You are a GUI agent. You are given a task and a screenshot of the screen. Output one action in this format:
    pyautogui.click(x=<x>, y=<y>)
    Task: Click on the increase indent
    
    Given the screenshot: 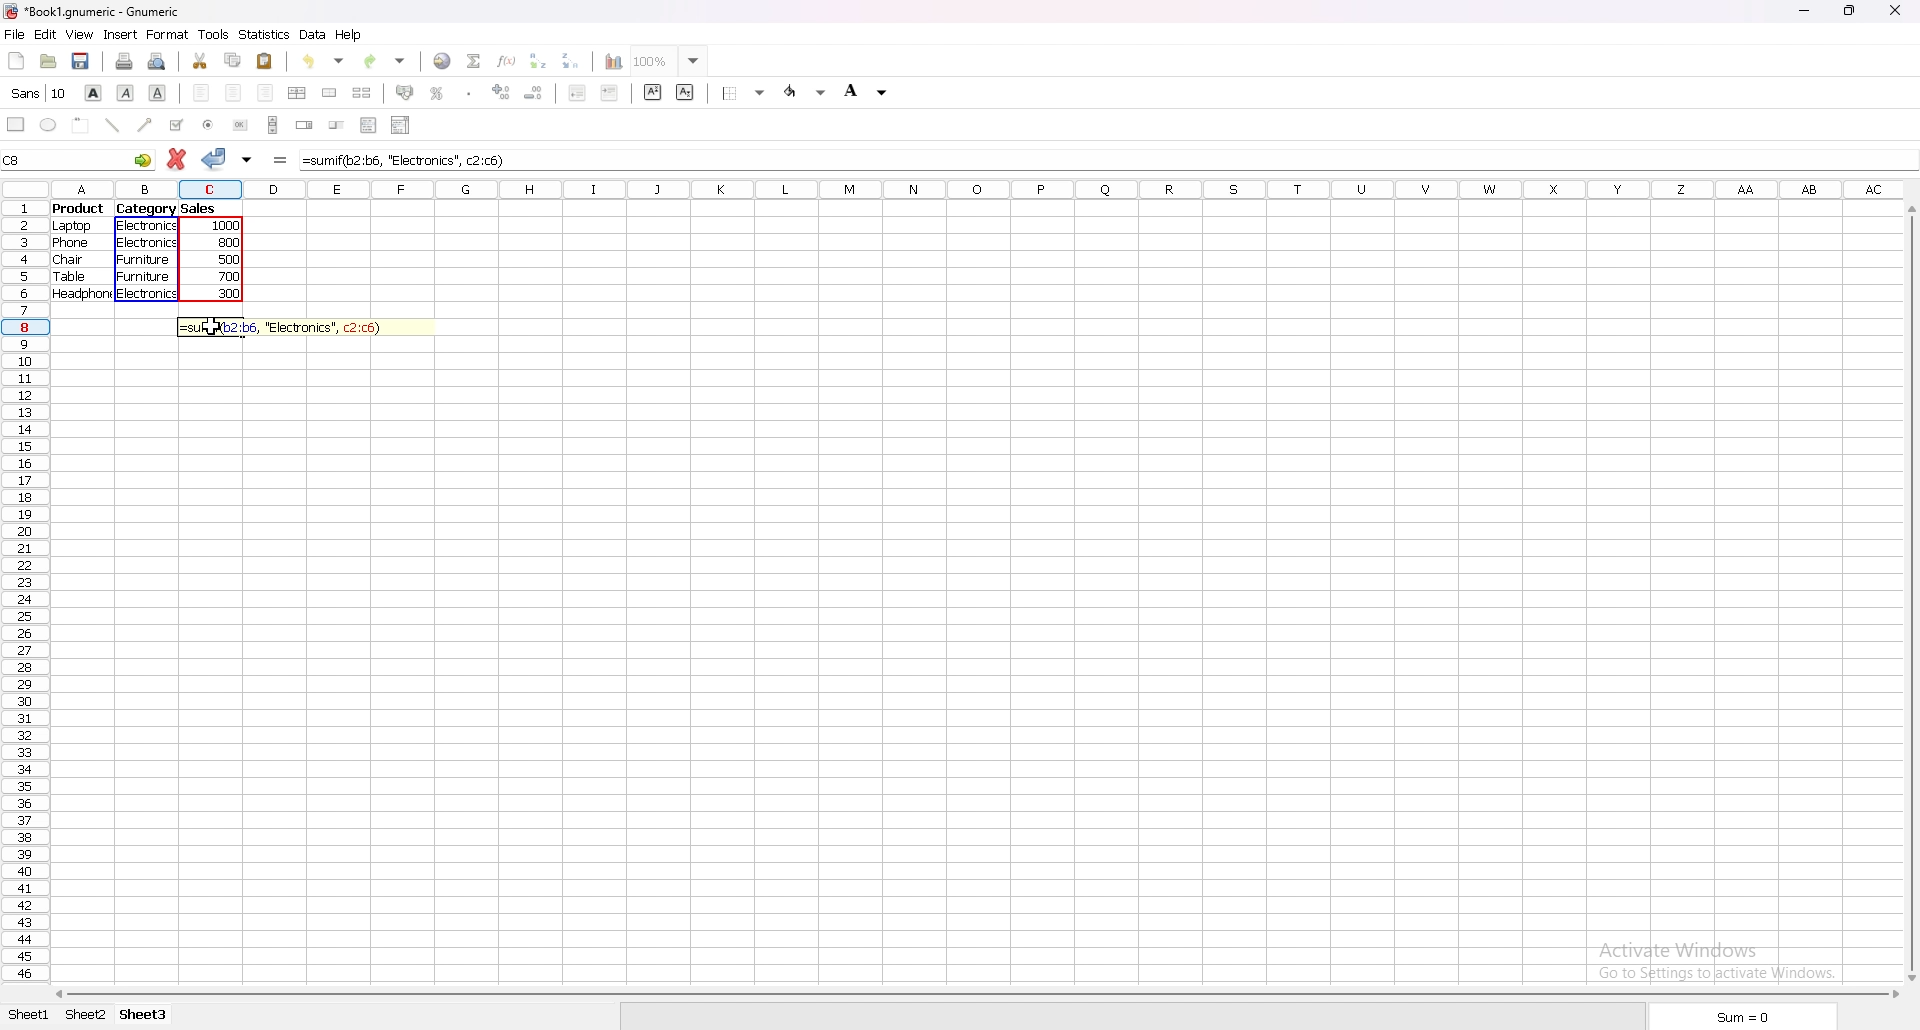 What is the action you would take?
    pyautogui.click(x=609, y=93)
    